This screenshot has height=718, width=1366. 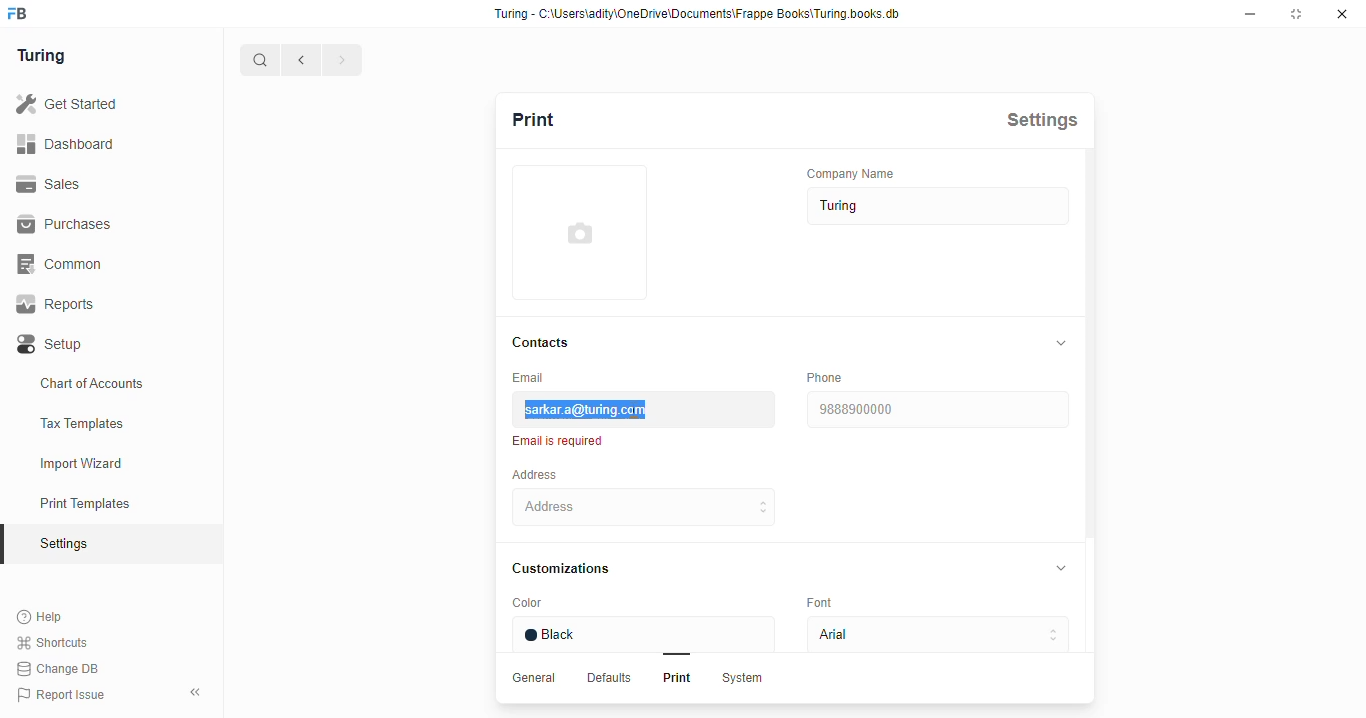 What do you see at coordinates (638, 412) in the screenshot?
I see `cursor` at bounding box center [638, 412].